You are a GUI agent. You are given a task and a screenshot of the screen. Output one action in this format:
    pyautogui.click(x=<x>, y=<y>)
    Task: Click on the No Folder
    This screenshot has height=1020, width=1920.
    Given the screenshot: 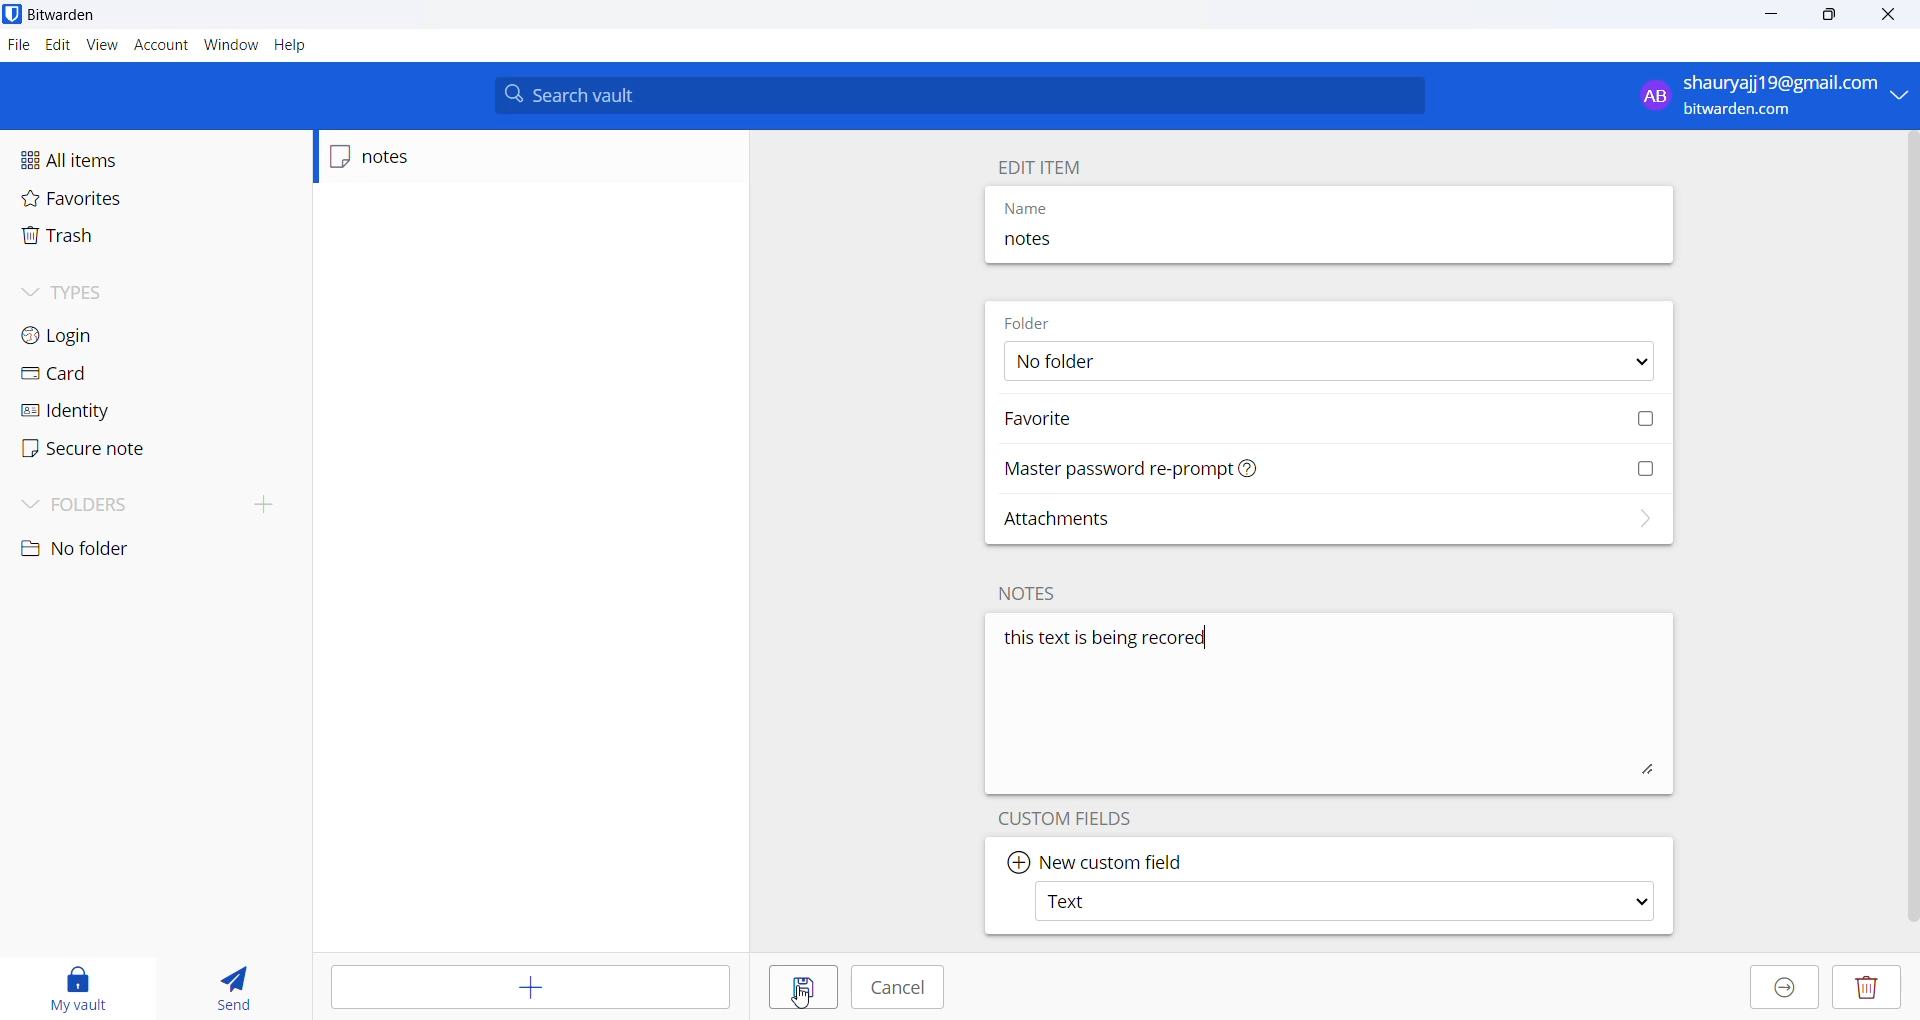 What is the action you would take?
    pyautogui.click(x=1325, y=364)
    